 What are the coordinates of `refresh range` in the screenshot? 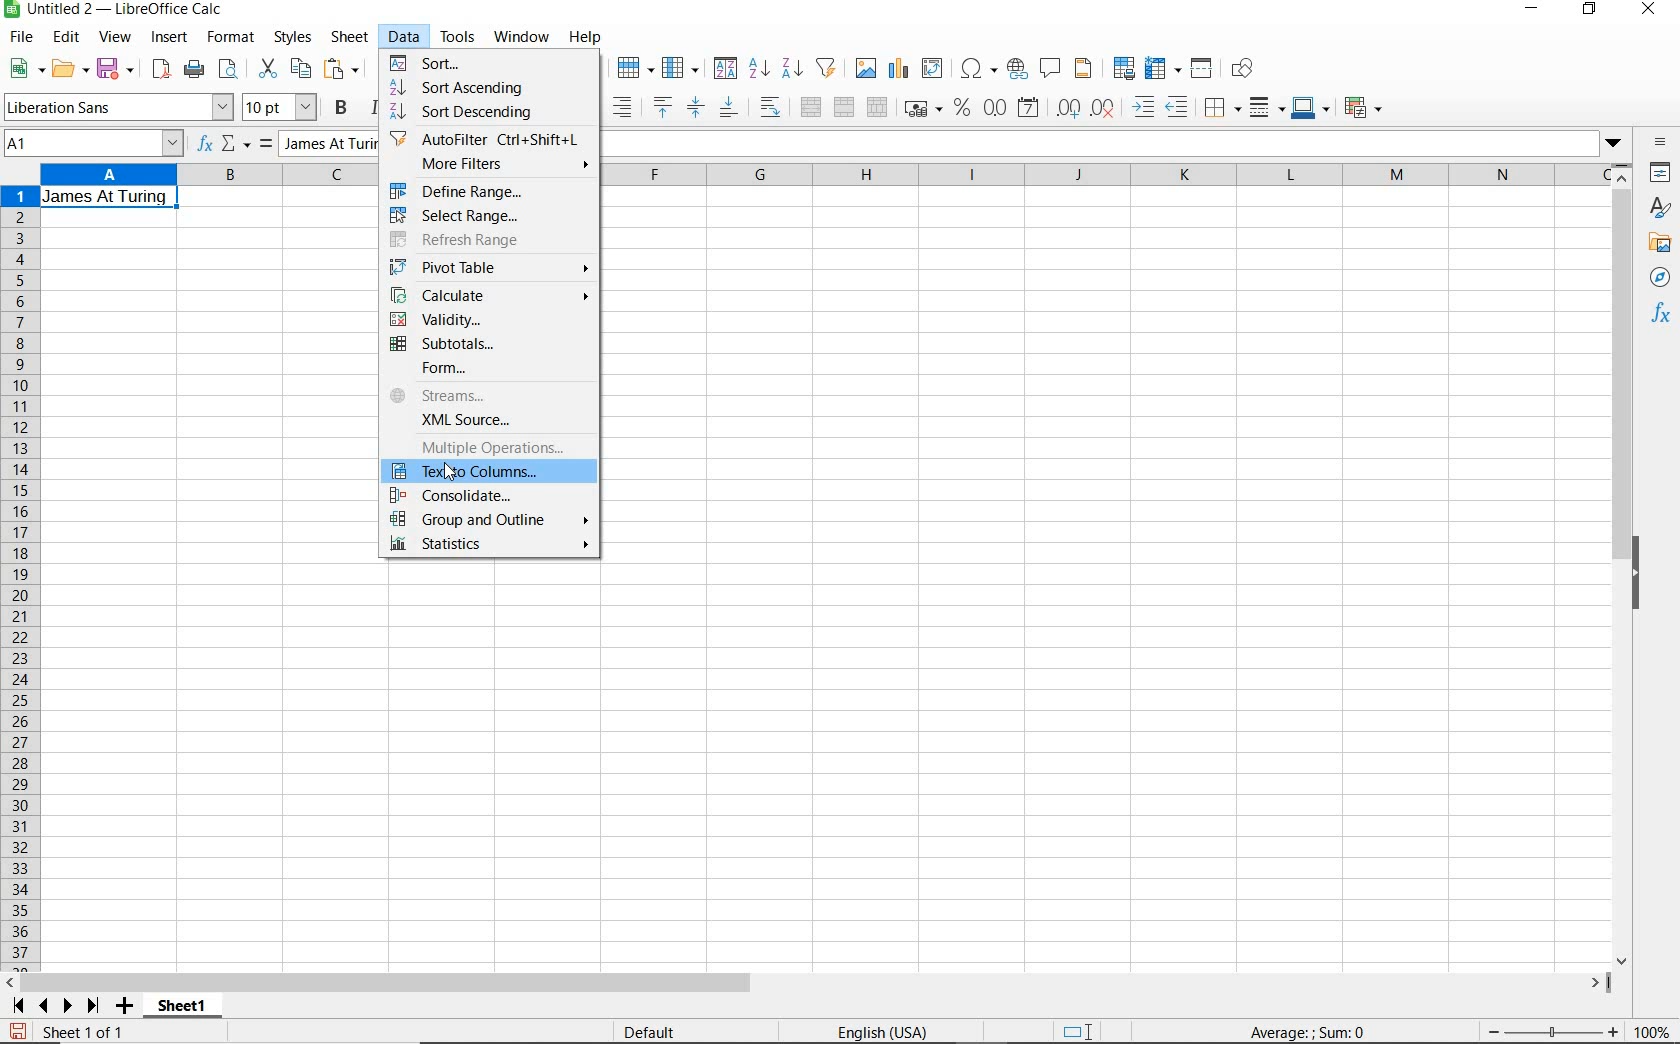 It's located at (463, 239).